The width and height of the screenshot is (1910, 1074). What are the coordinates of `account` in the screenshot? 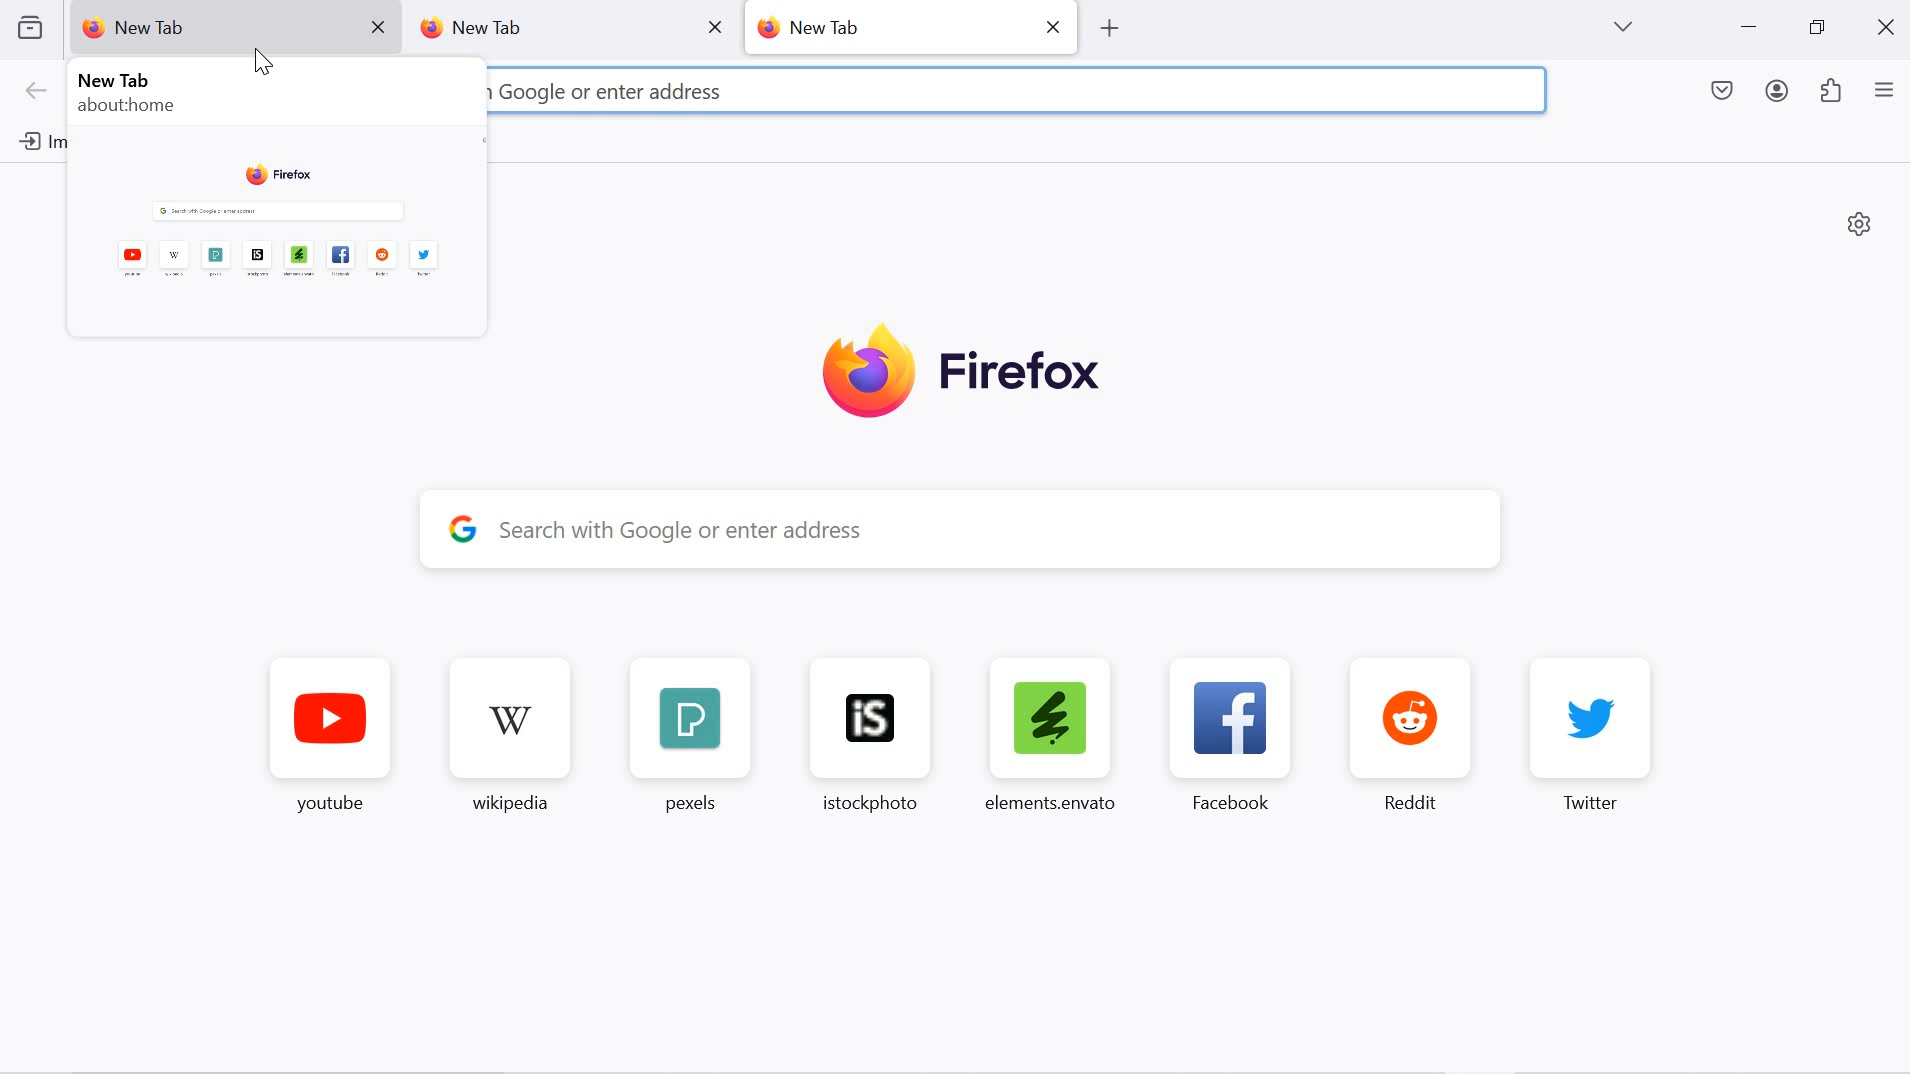 It's located at (1780, 94).